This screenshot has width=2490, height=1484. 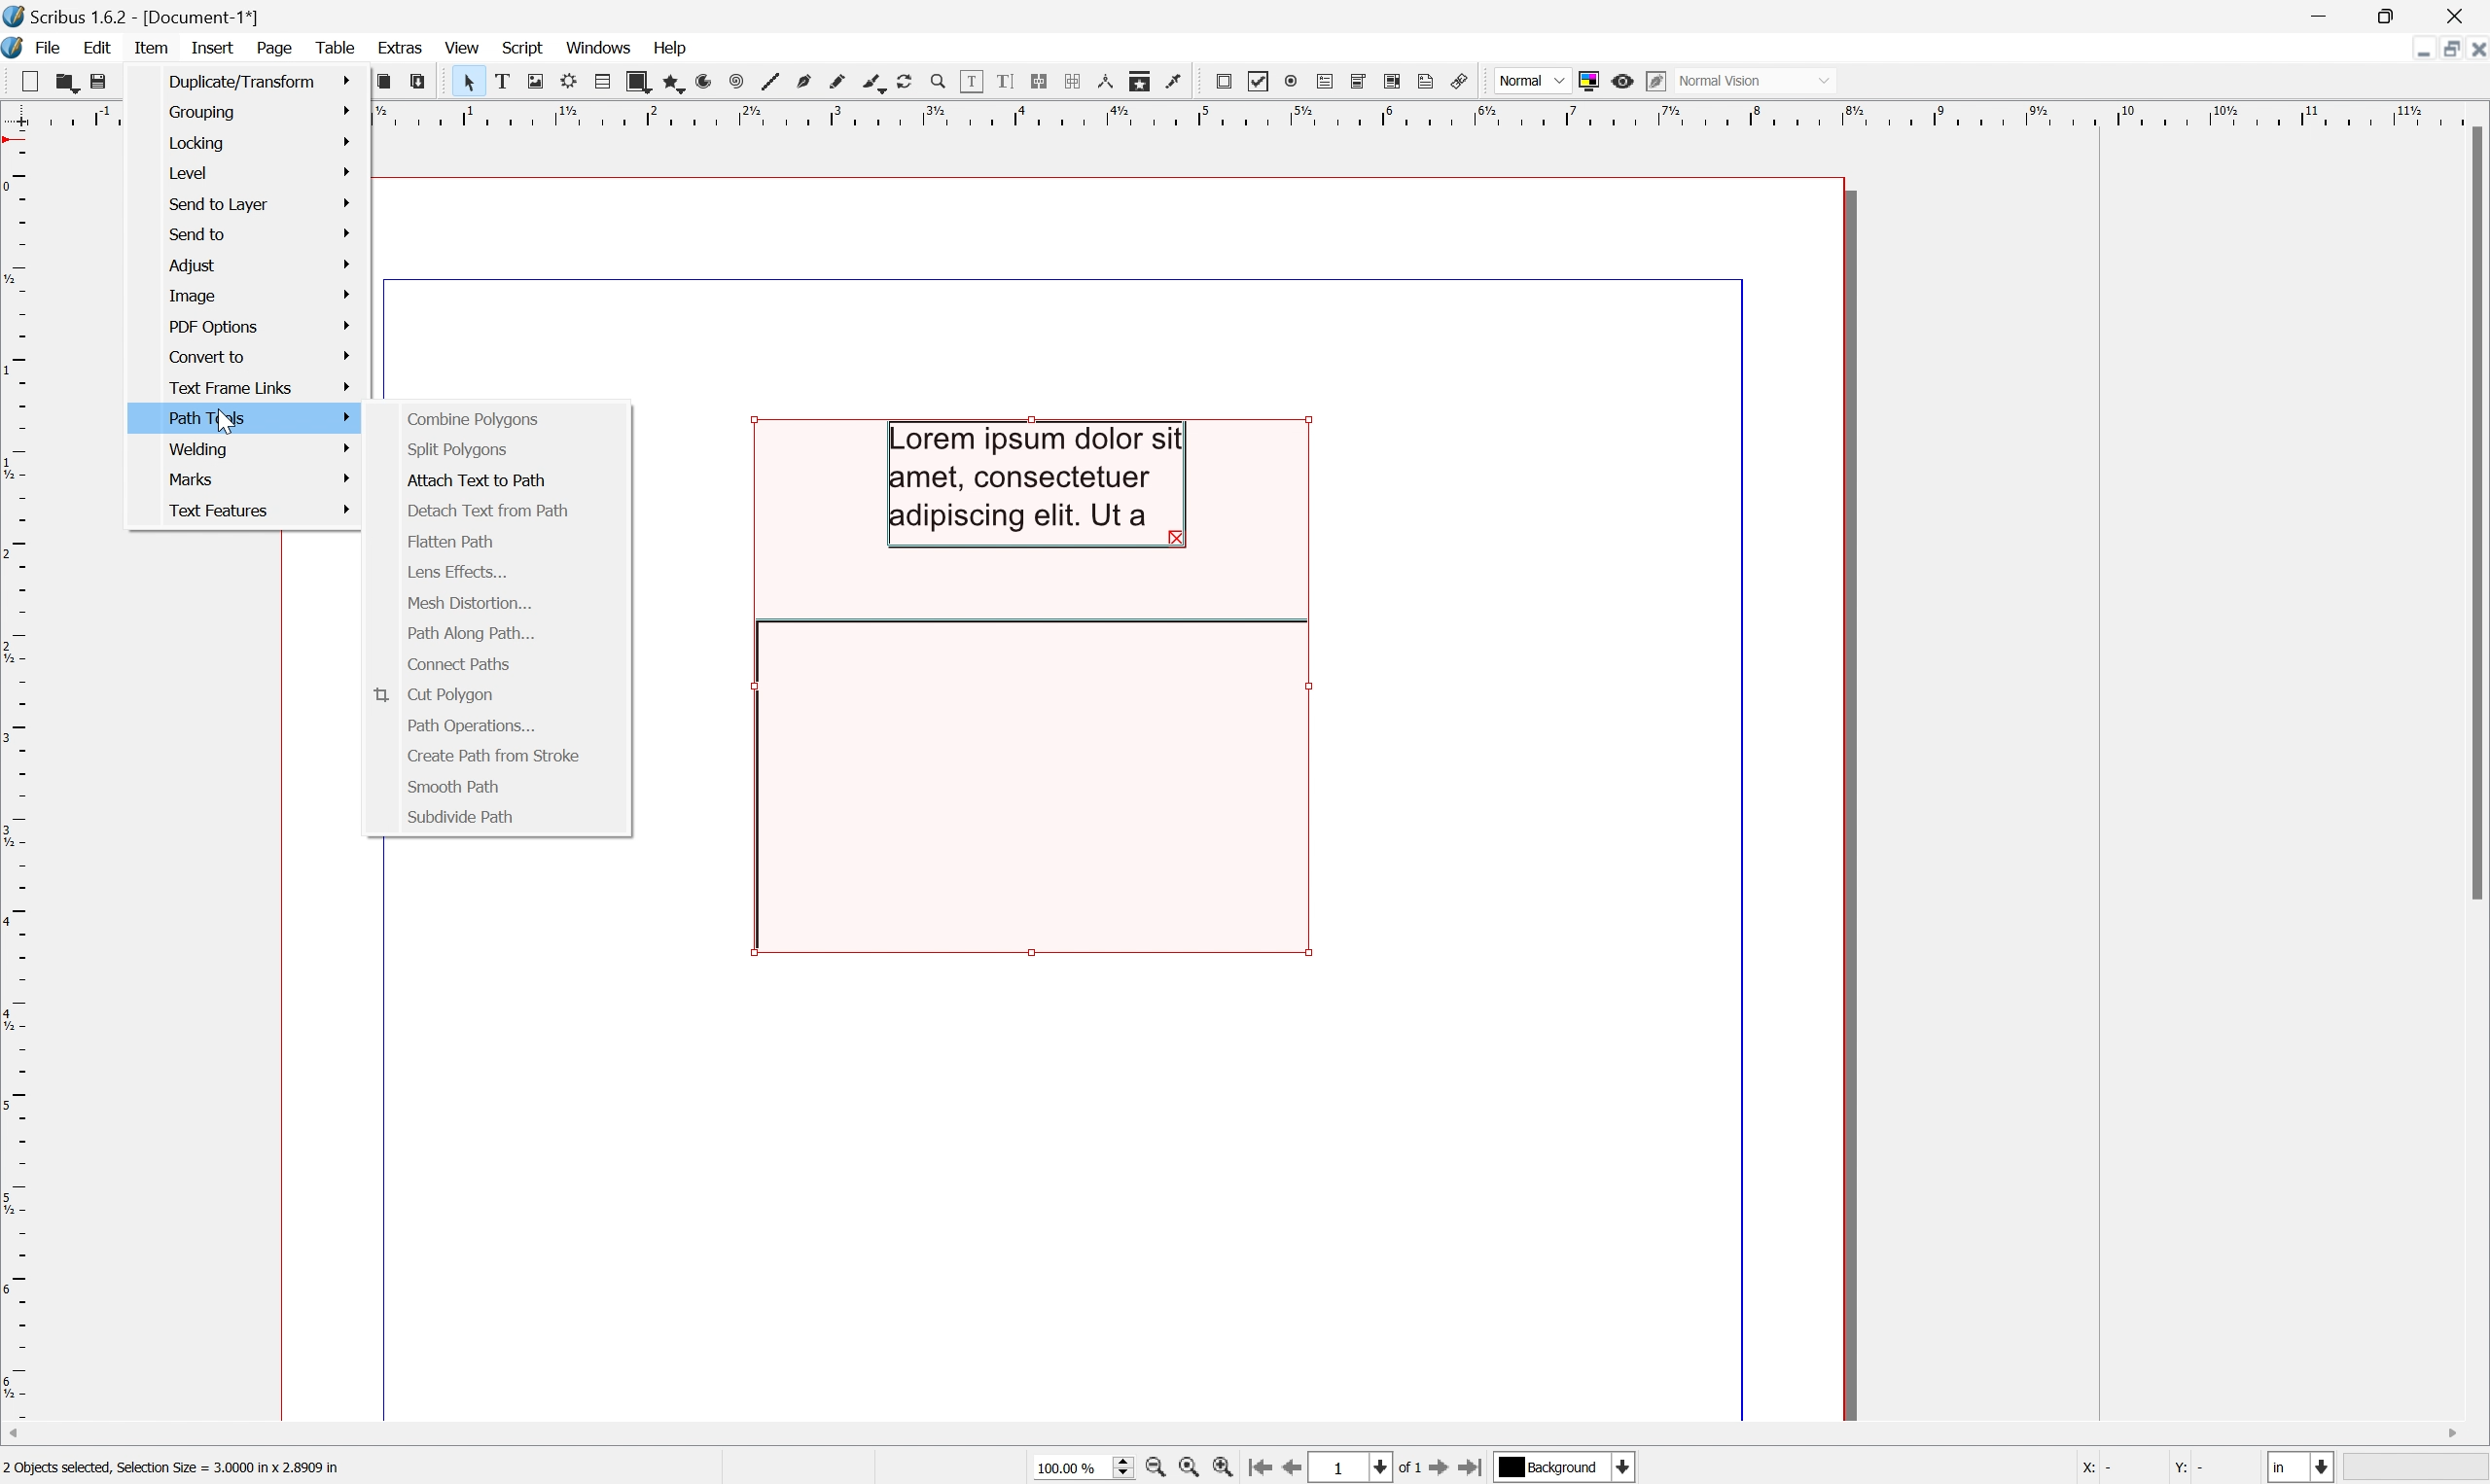 What do you see at coordinates (465, 47) in the screenshot?
I see `View` at bounding box center [465, 47].